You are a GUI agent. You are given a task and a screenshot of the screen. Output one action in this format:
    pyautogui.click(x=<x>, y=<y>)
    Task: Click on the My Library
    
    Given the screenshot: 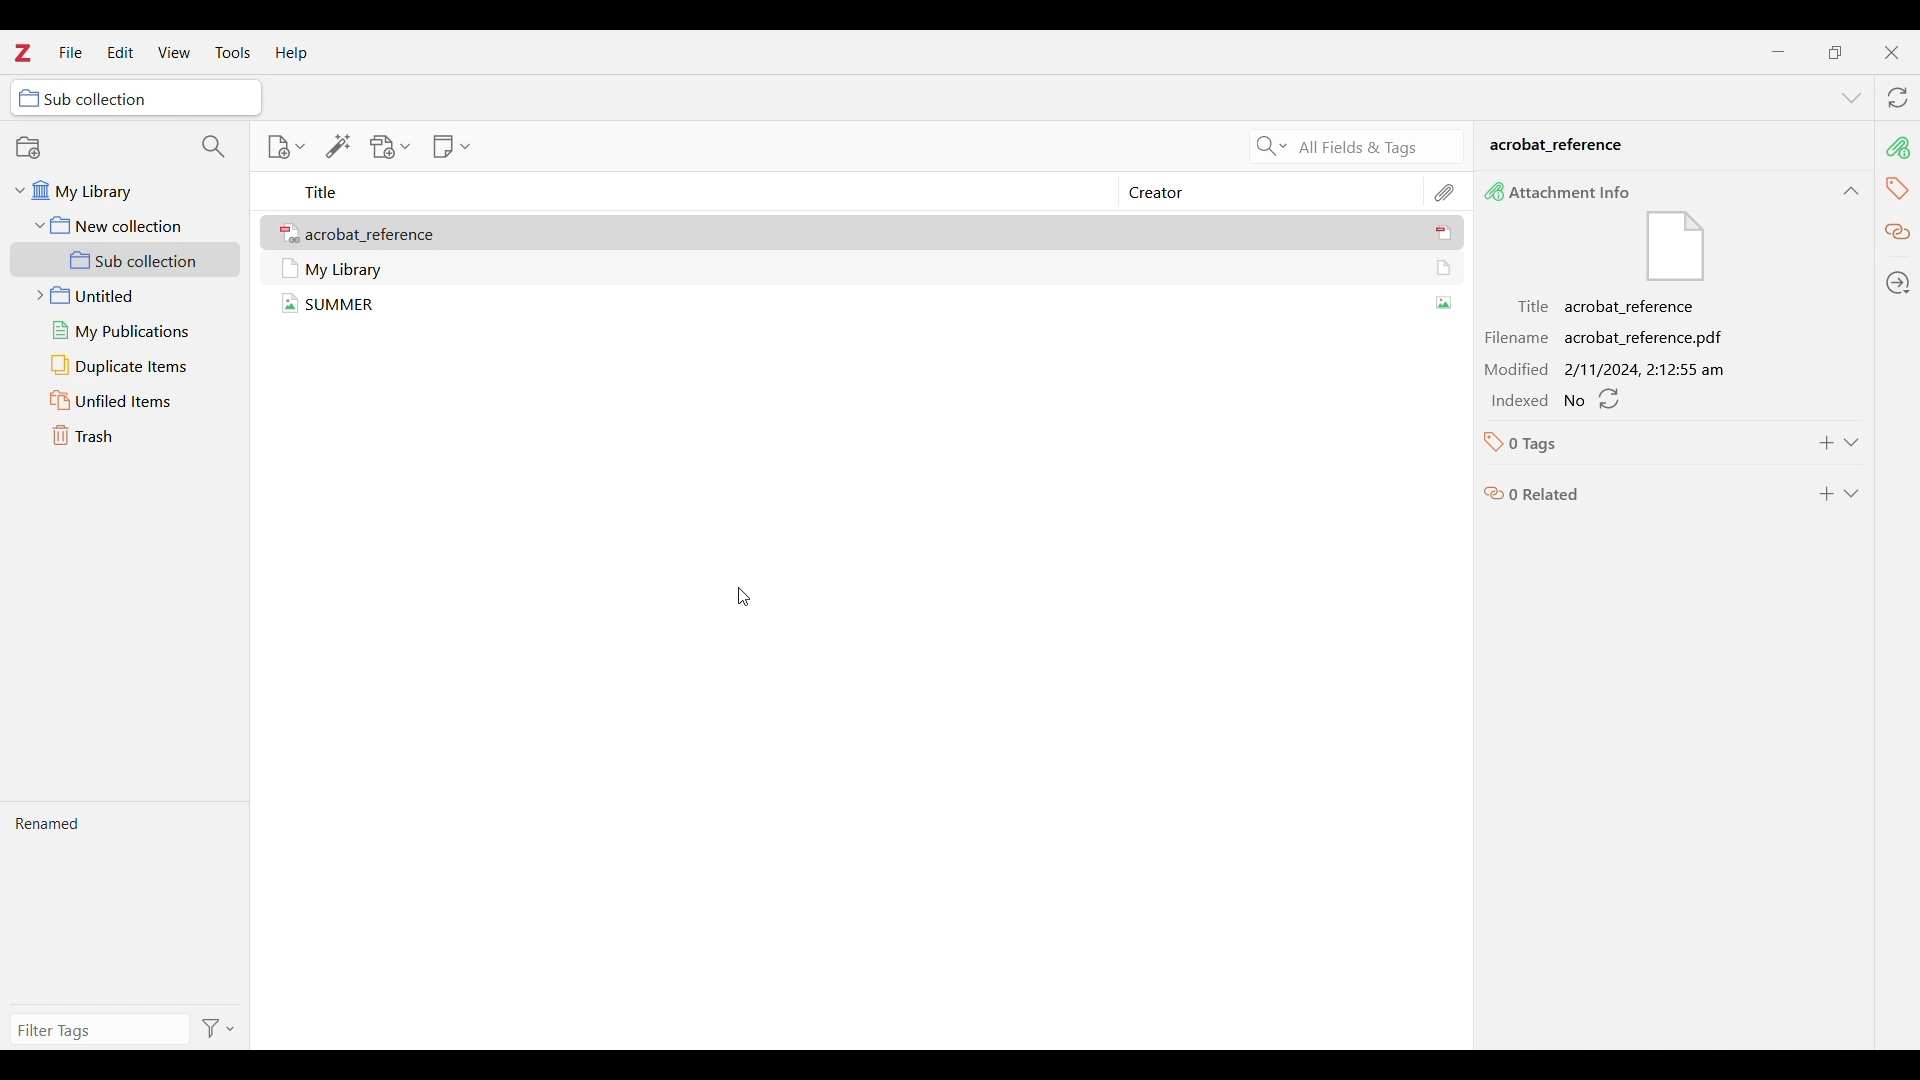 What is the action you would take?
    pyautogui.click(x=1670, y=148)
    